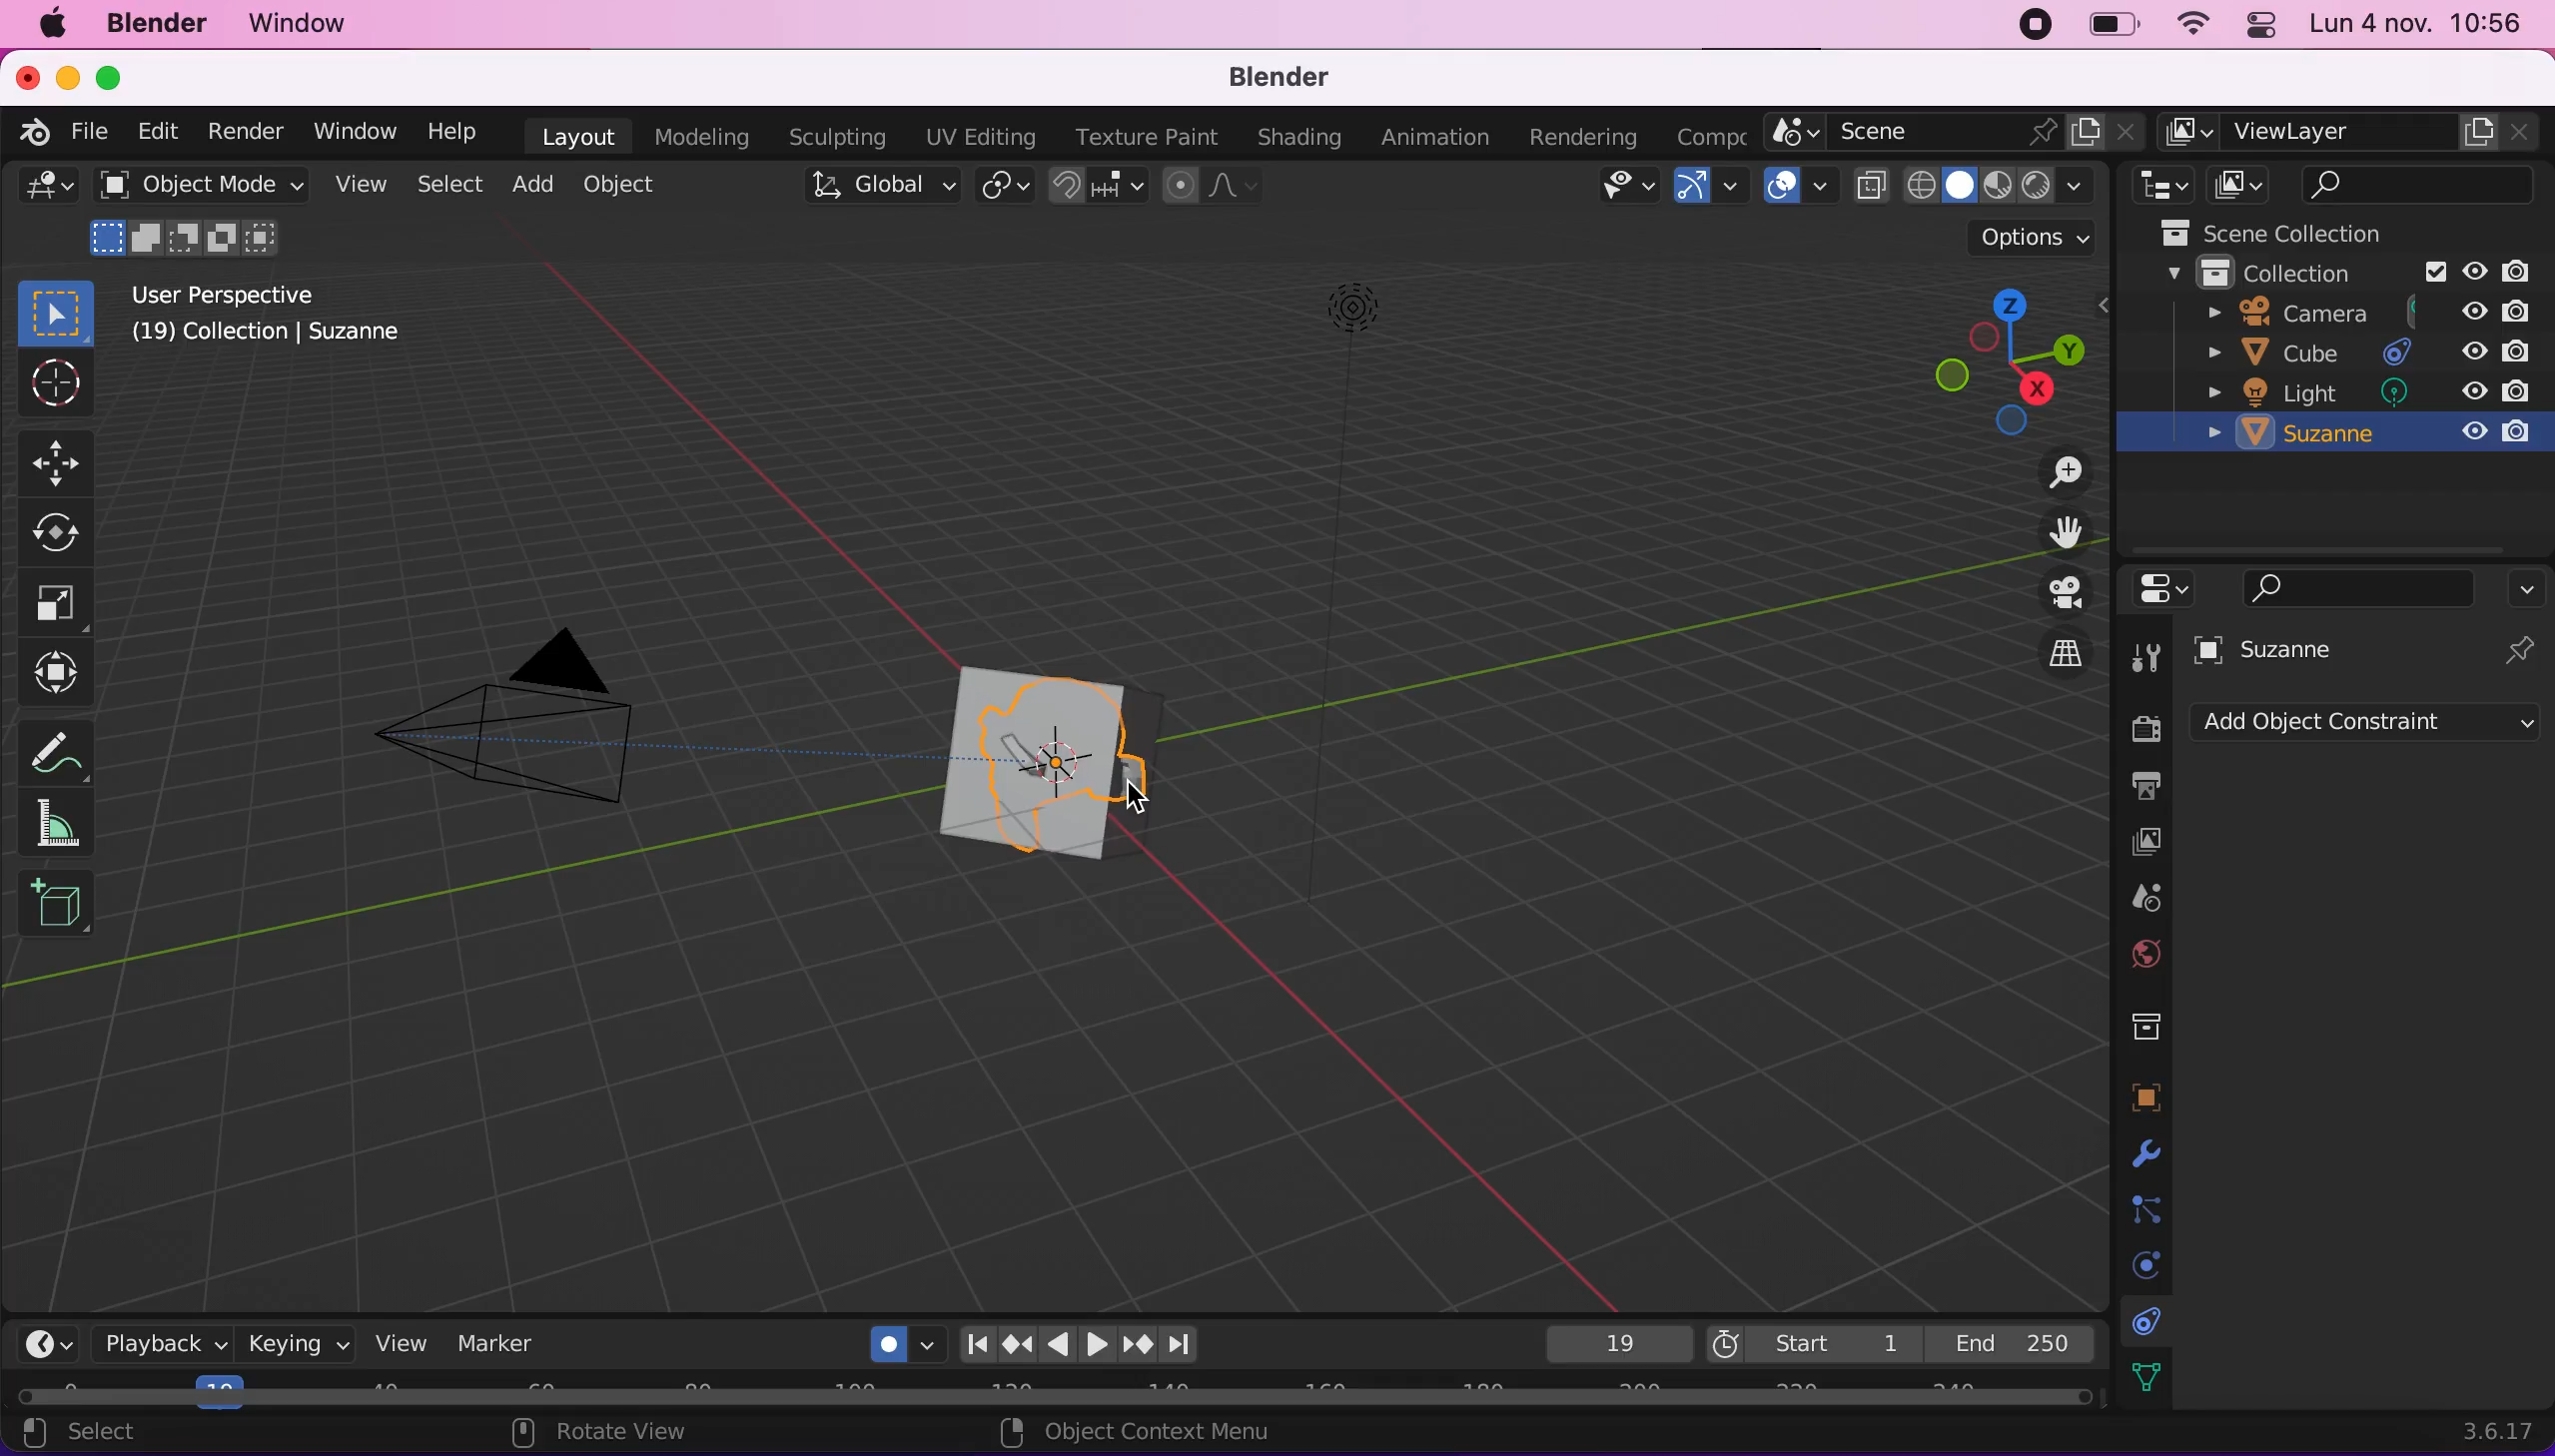  Describe the element at coordinates (353, 131) in the screenshot. I see `window` at that location.